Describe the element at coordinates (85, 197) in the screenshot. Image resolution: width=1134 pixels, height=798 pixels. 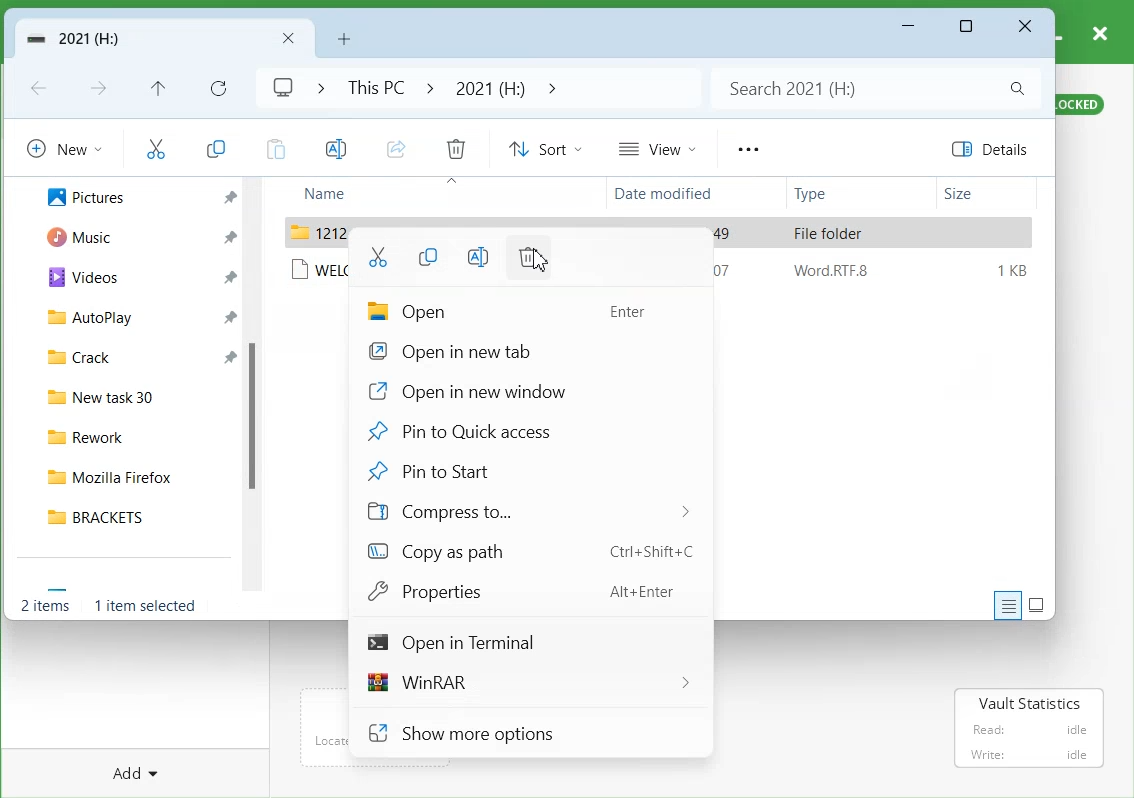
I see `Pictures` at that location.